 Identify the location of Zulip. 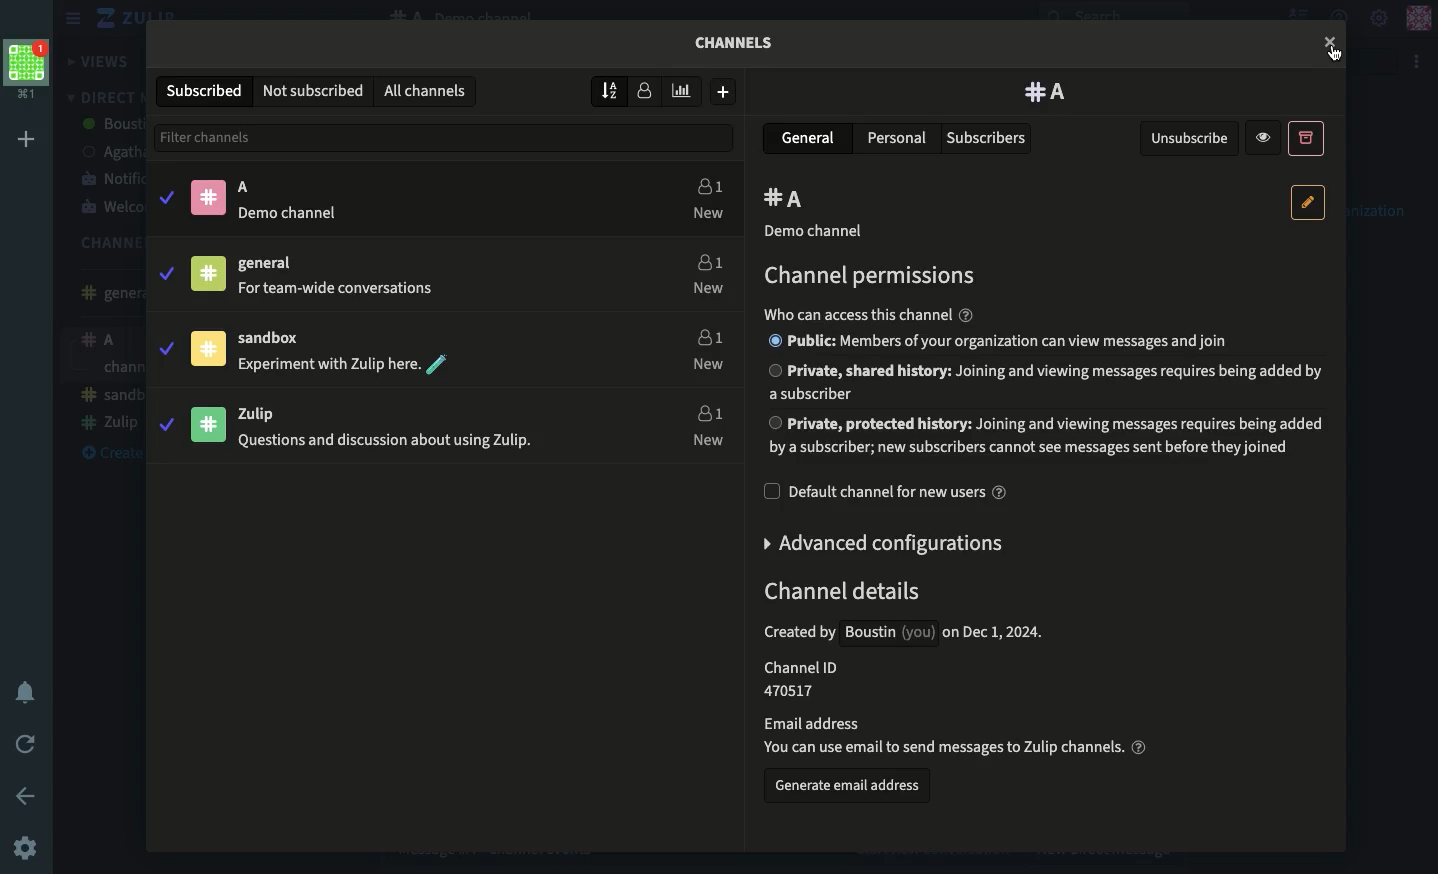
(404, 425).